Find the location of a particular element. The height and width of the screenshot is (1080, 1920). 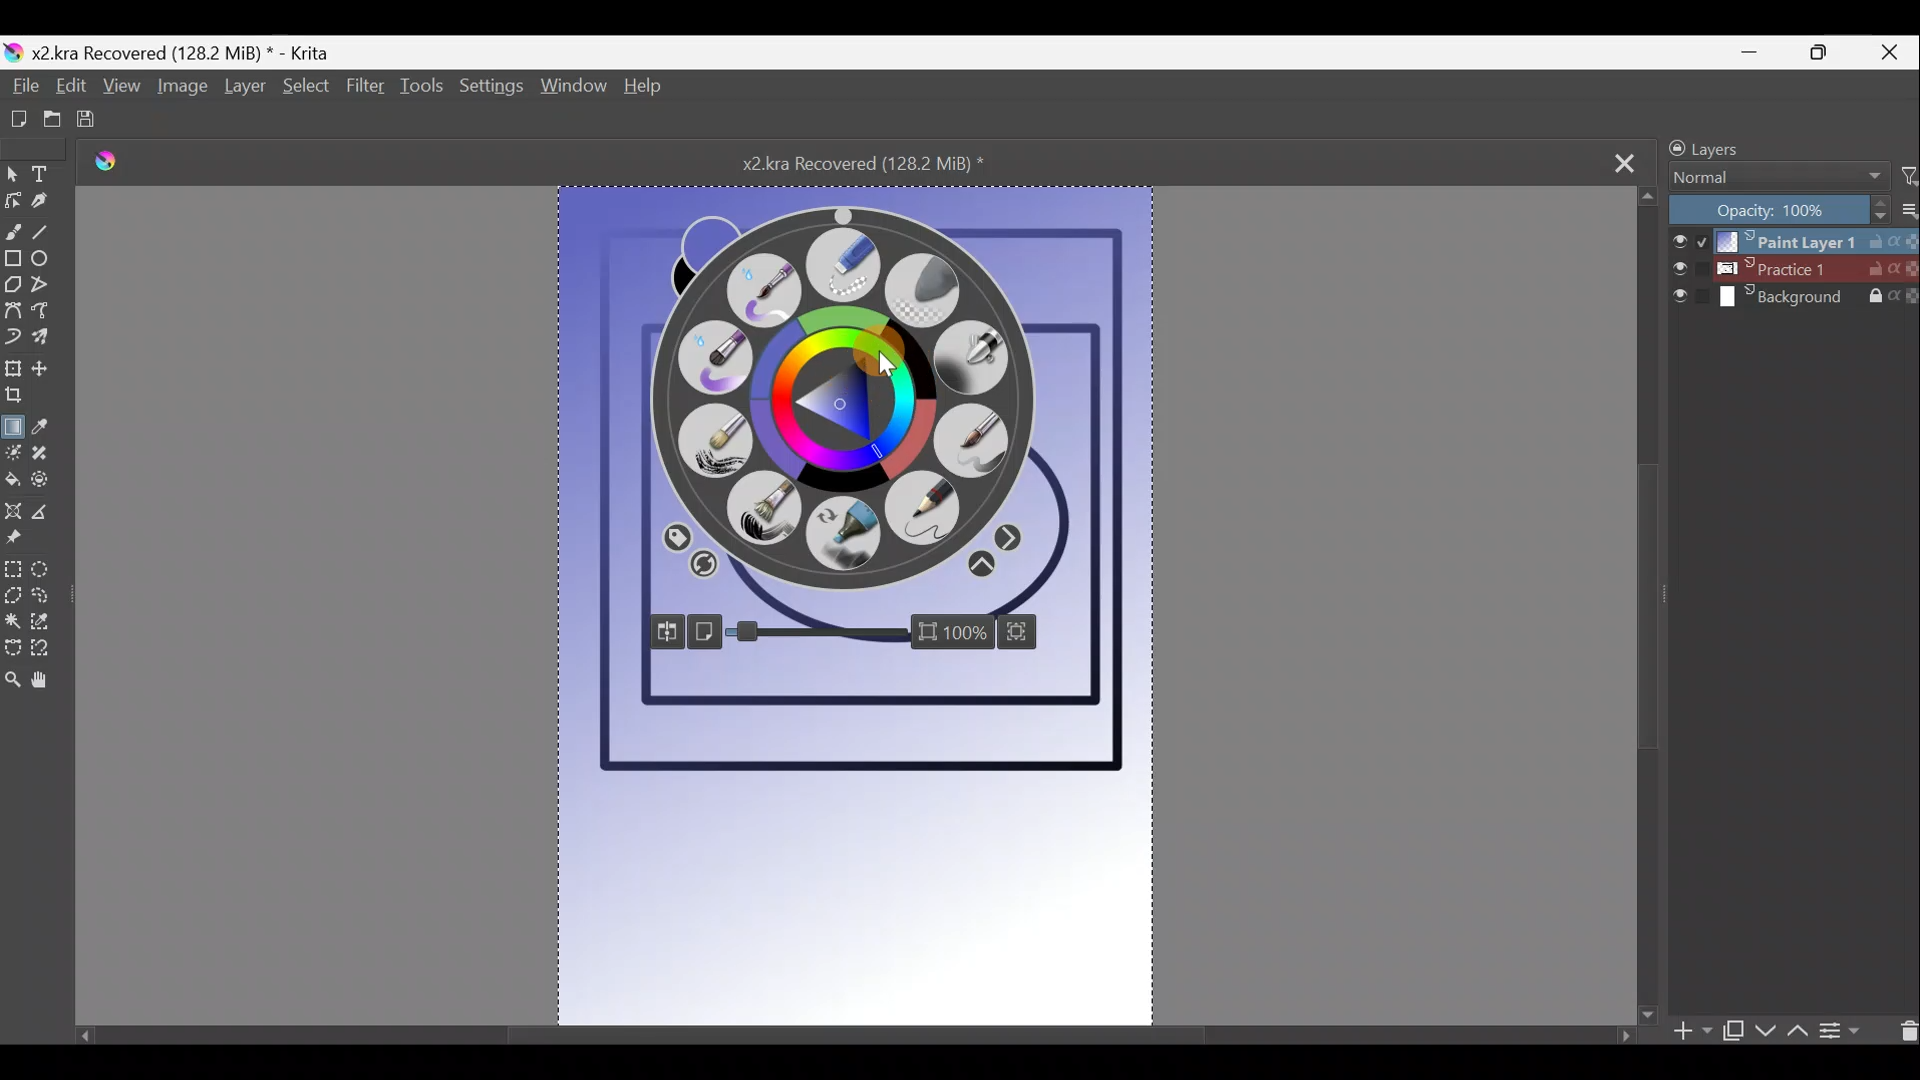

Document name is located at coordinates (174, 52).